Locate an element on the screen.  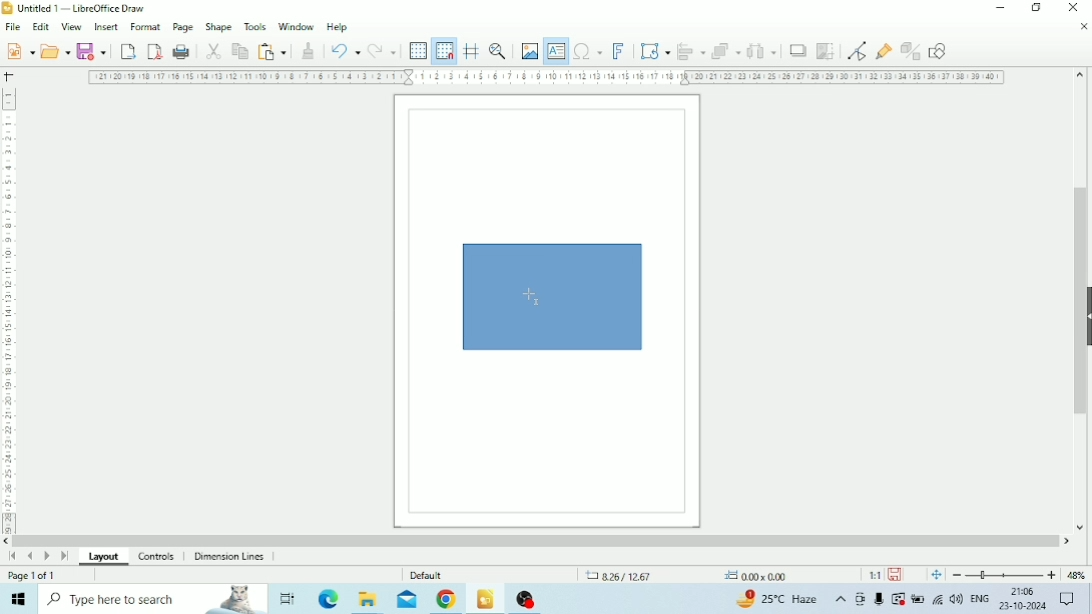
Controls is located at coordinates (160, 557).